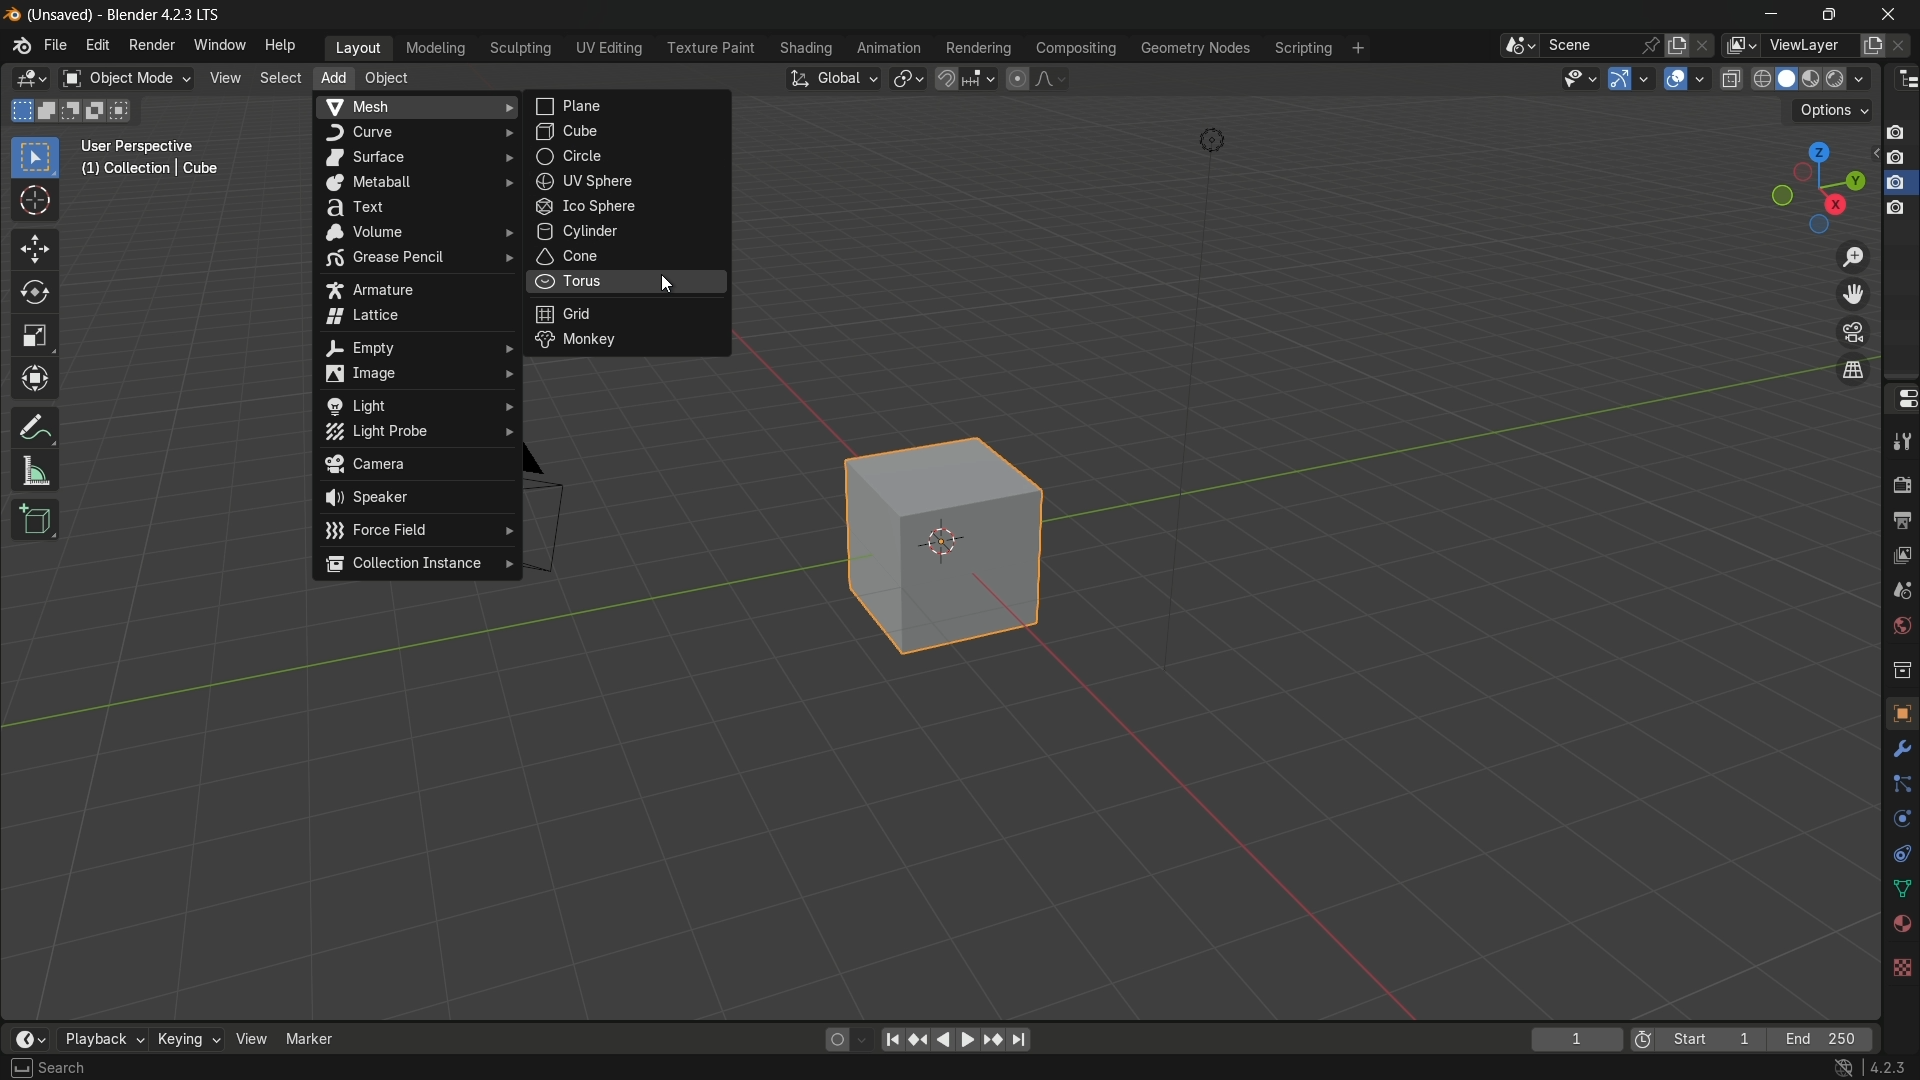  Describe the element at coordinates (56, 45) in the screenshot. I see `file menu` at that location.